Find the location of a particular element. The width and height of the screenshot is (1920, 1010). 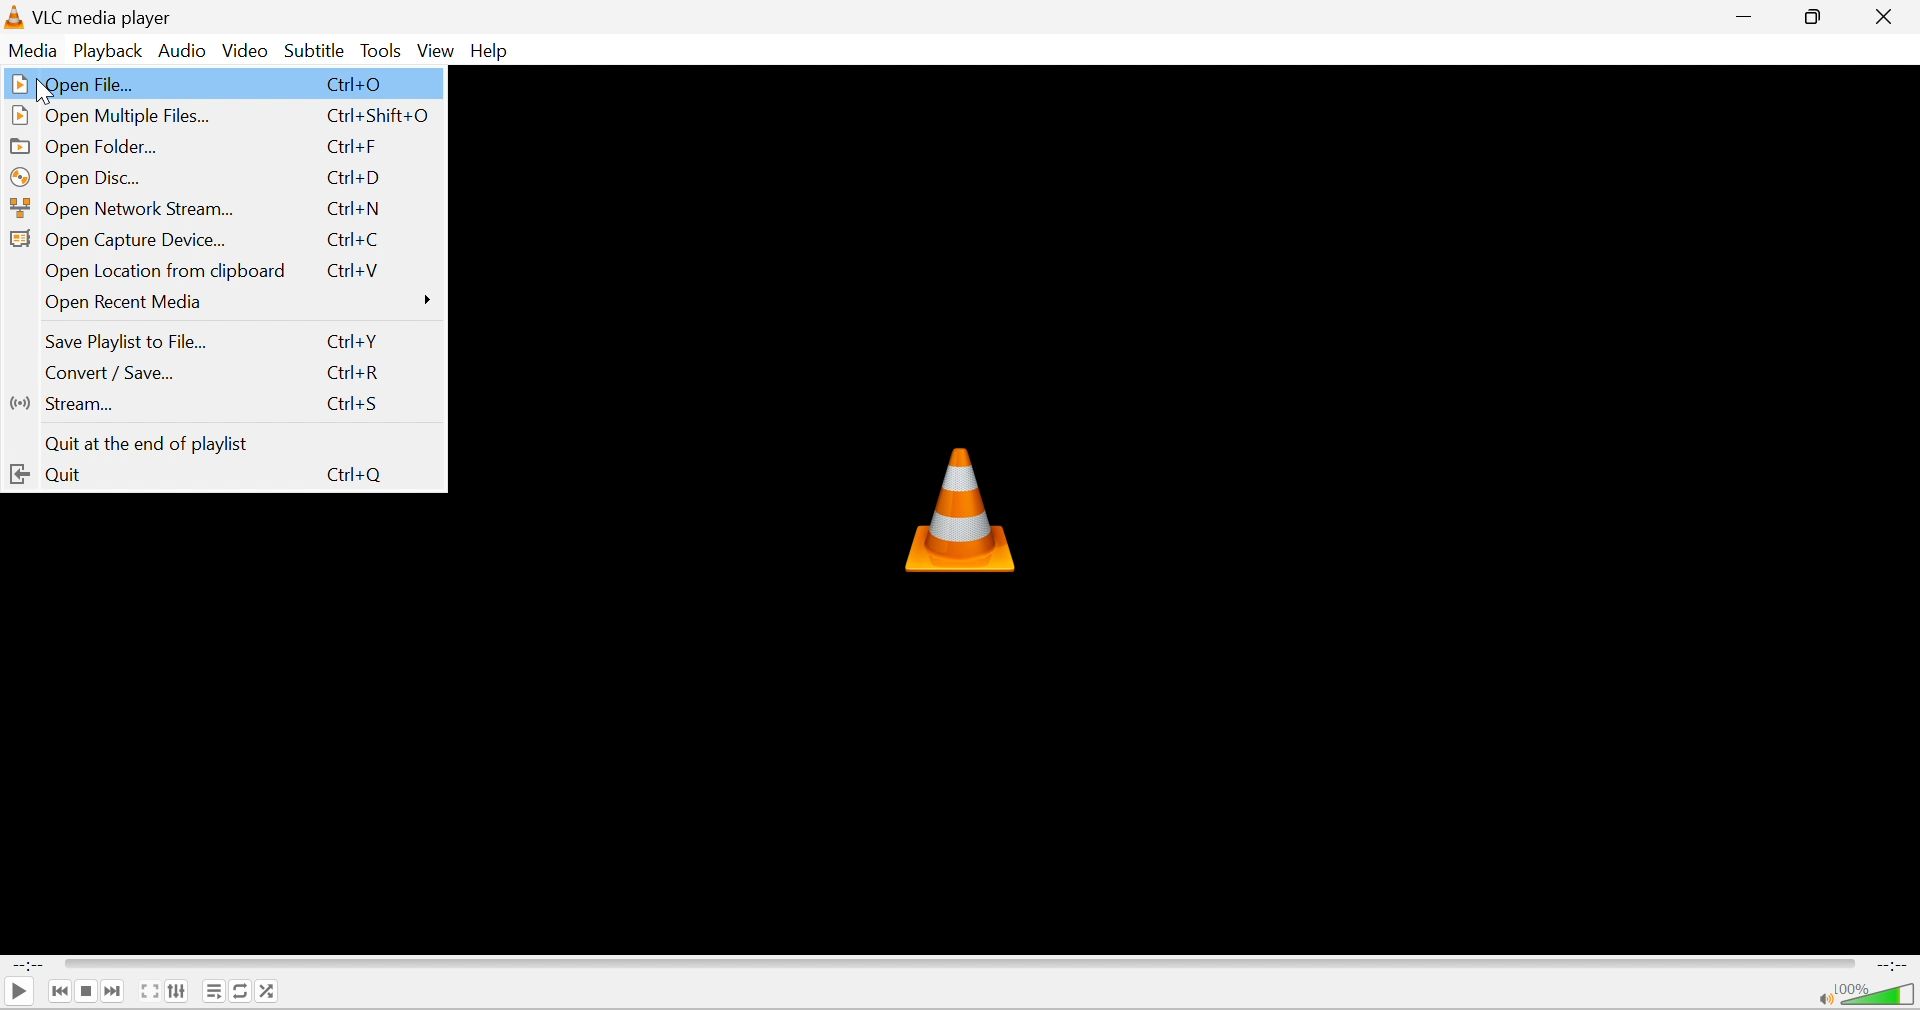

View is located at coordinates (438, 52).